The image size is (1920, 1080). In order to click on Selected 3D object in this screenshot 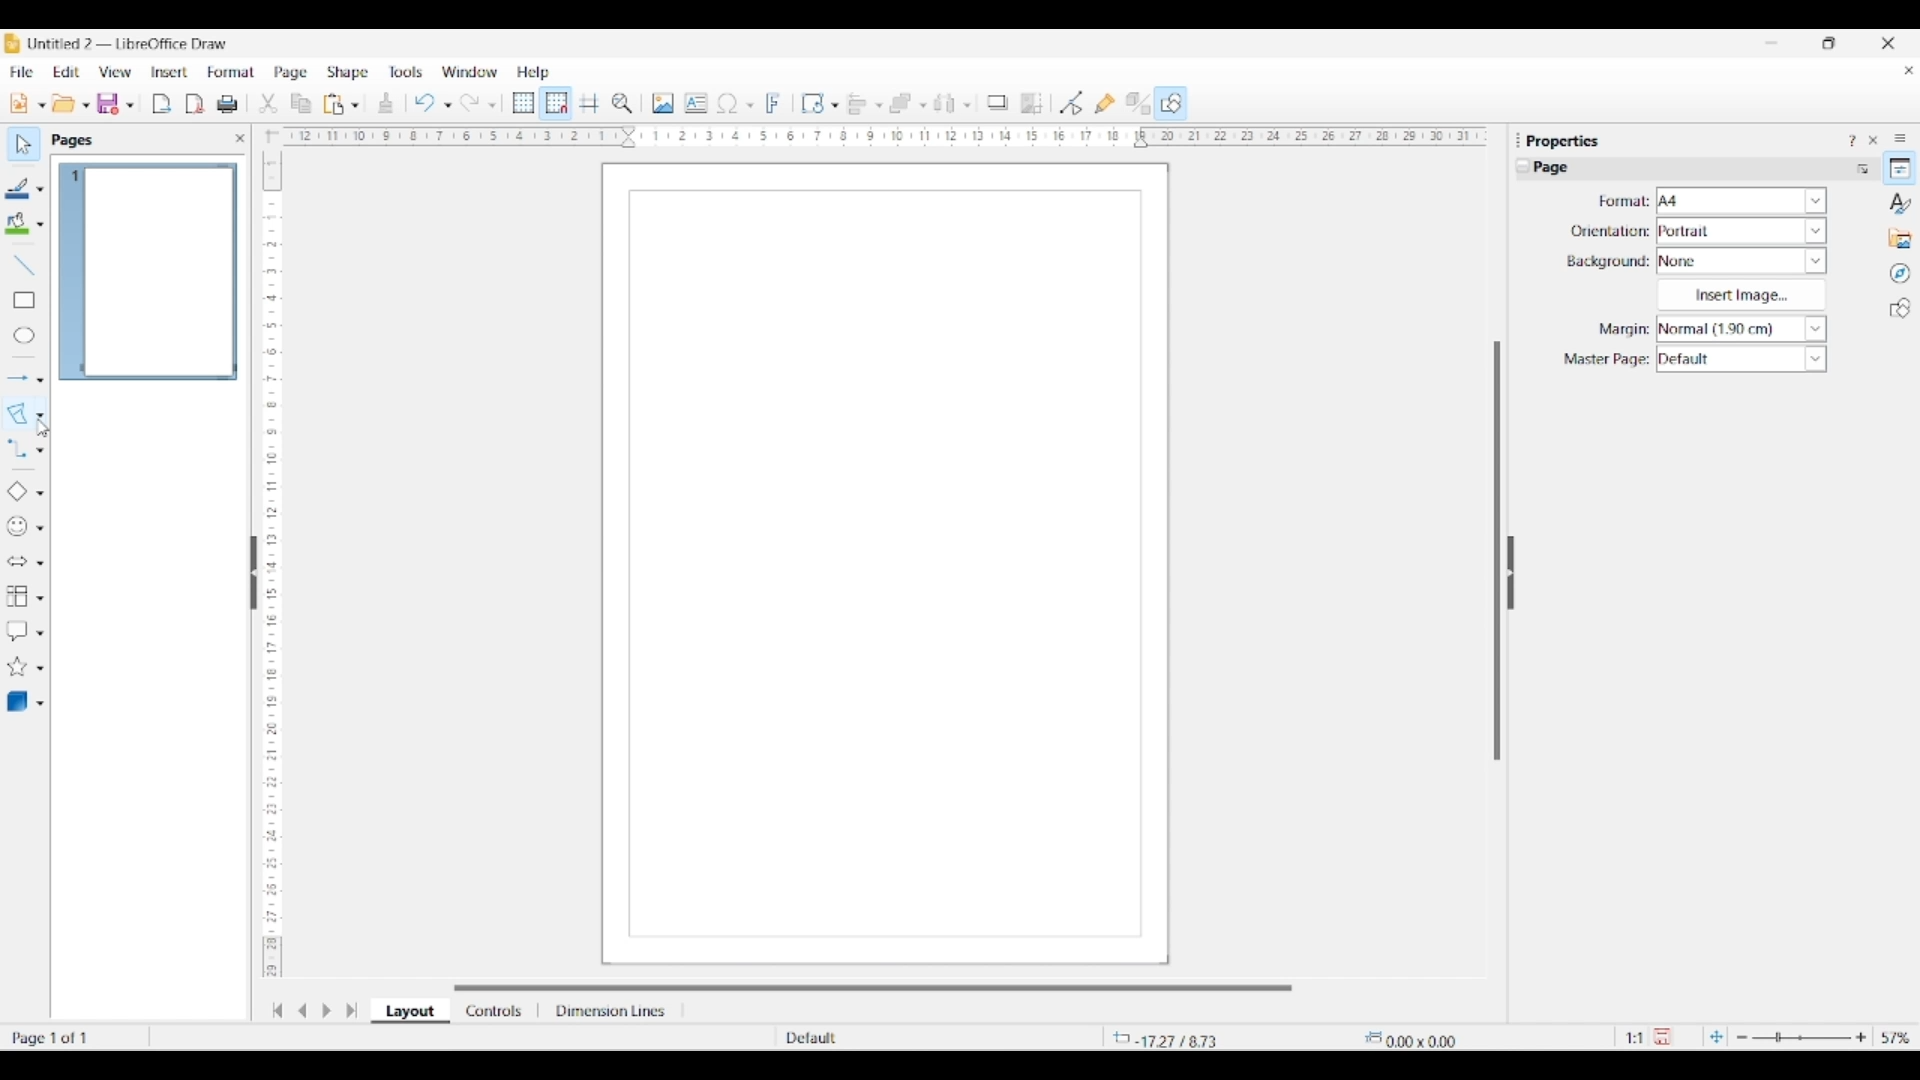, I will do `click(15, 701)`.